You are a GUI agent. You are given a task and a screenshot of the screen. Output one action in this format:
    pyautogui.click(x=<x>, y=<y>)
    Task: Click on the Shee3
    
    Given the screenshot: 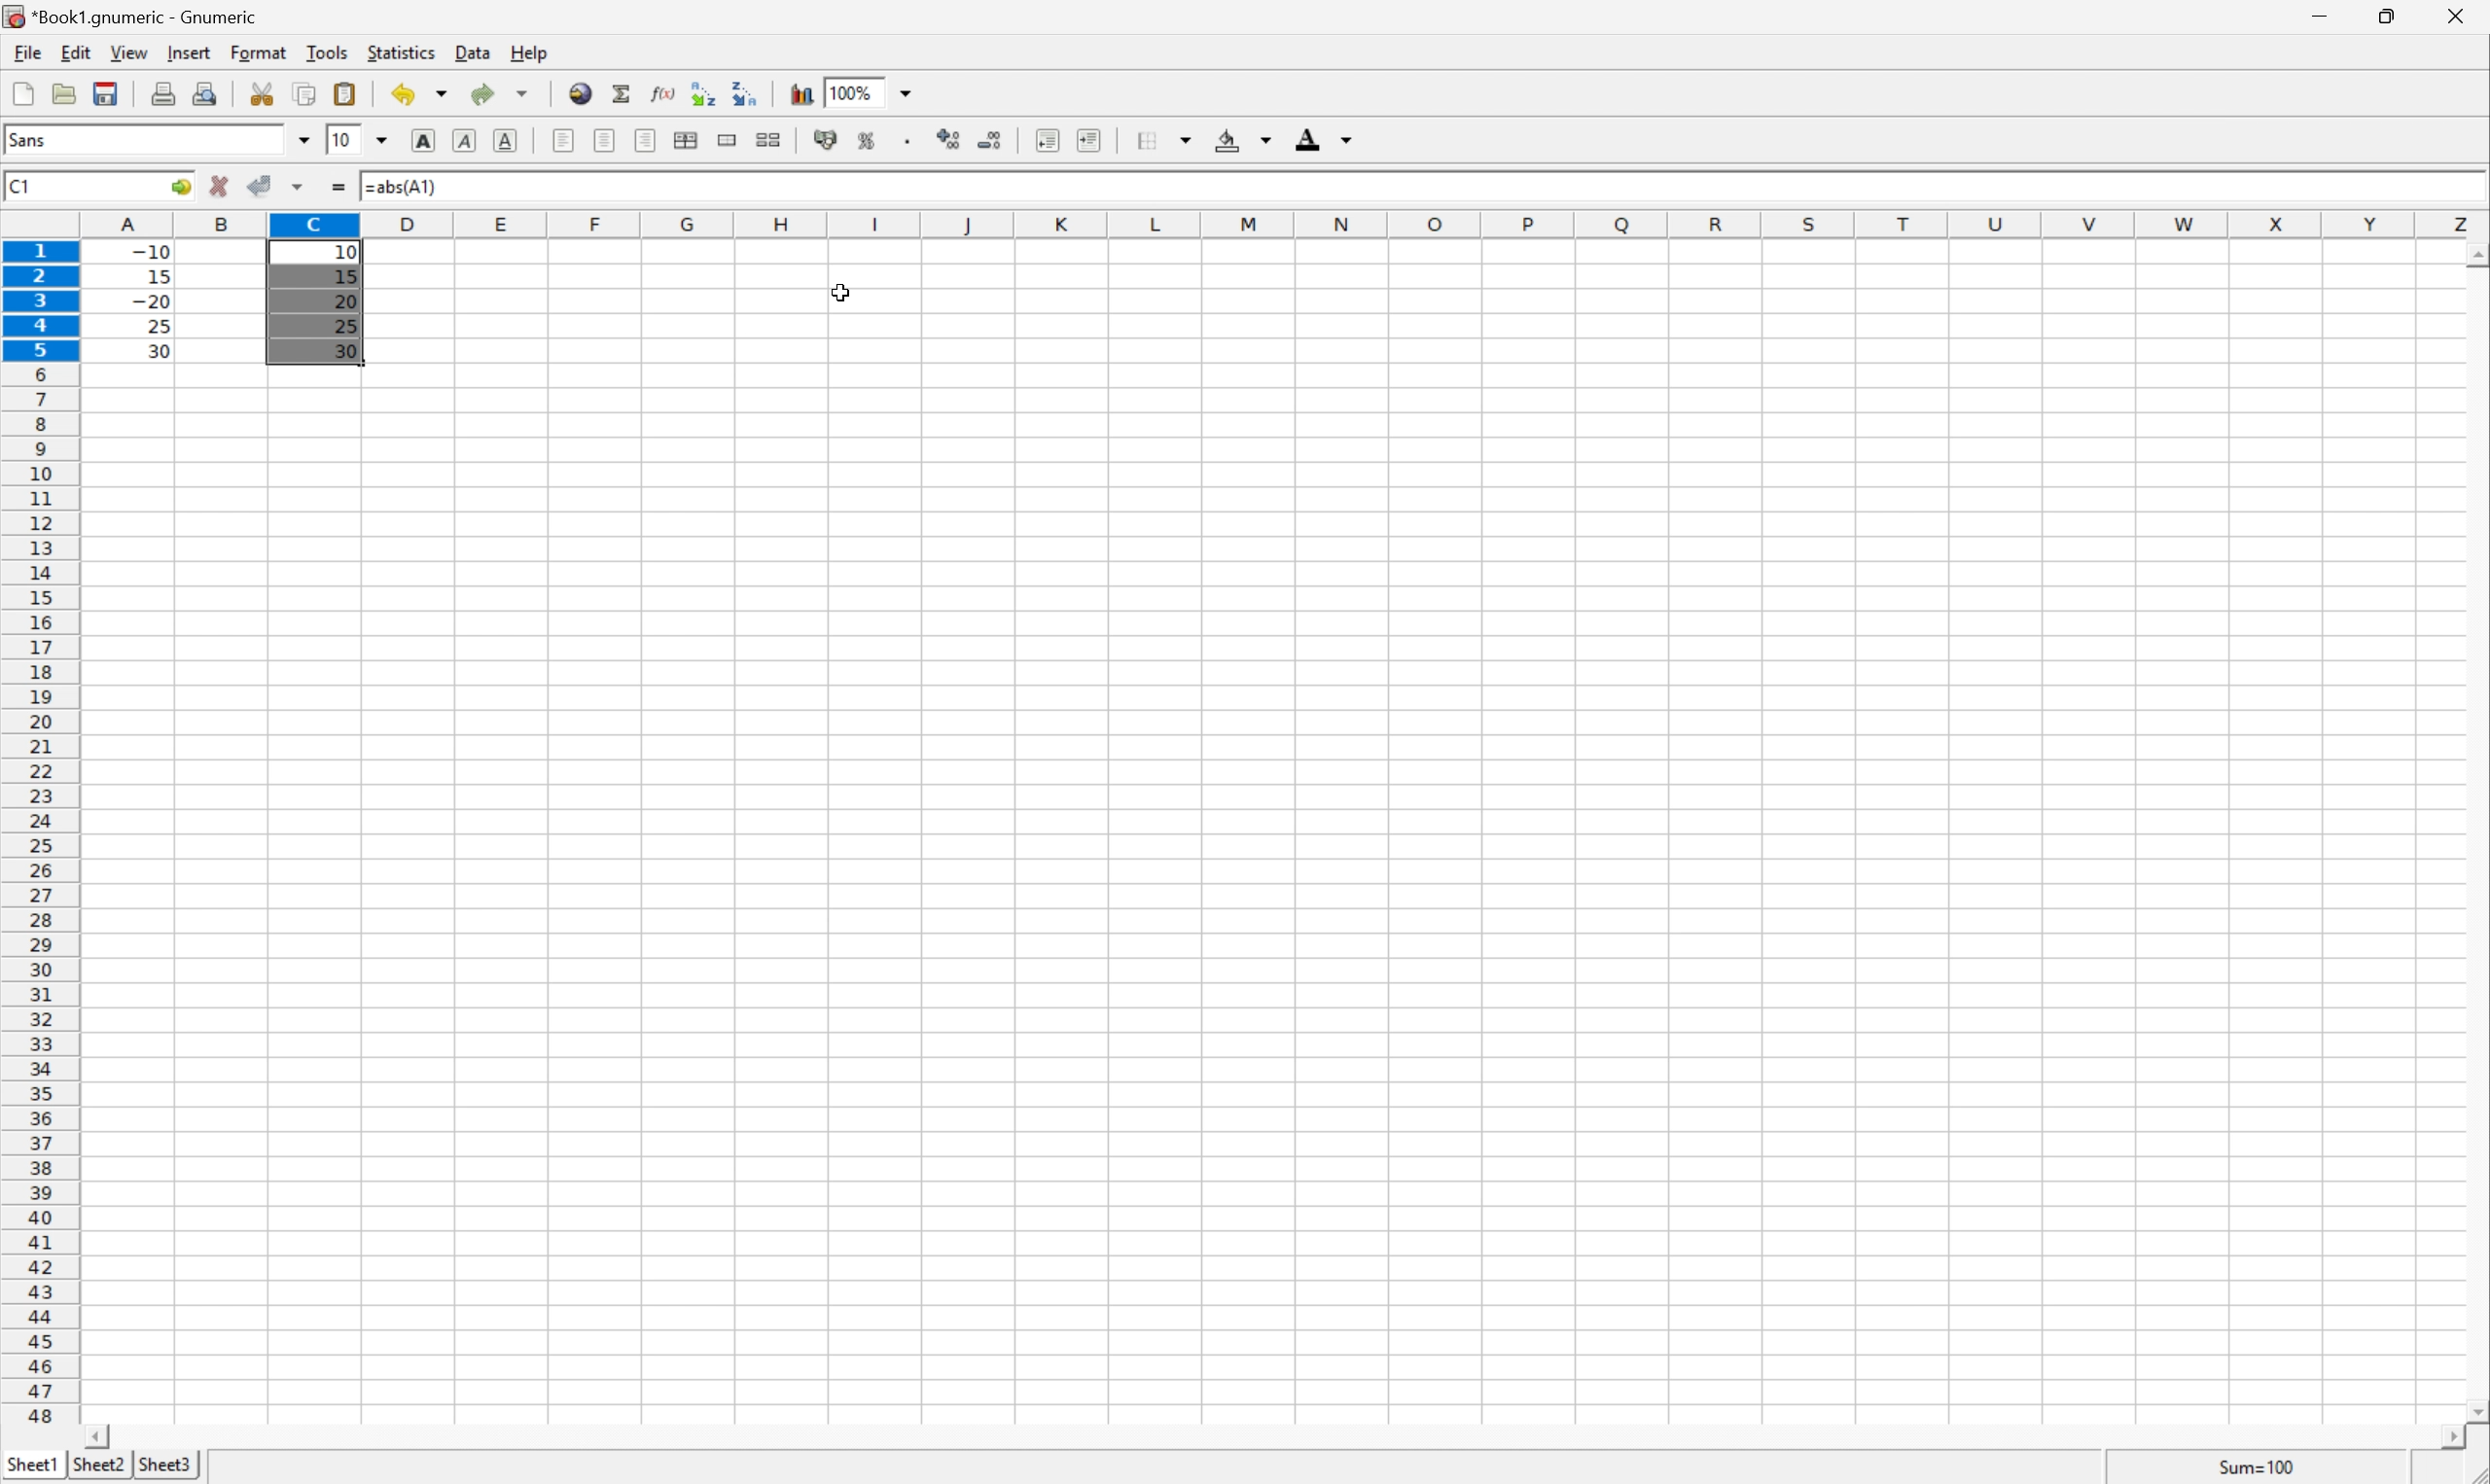 What is the action you would take?
    pyautogui.click(x=165, y=1464)
    